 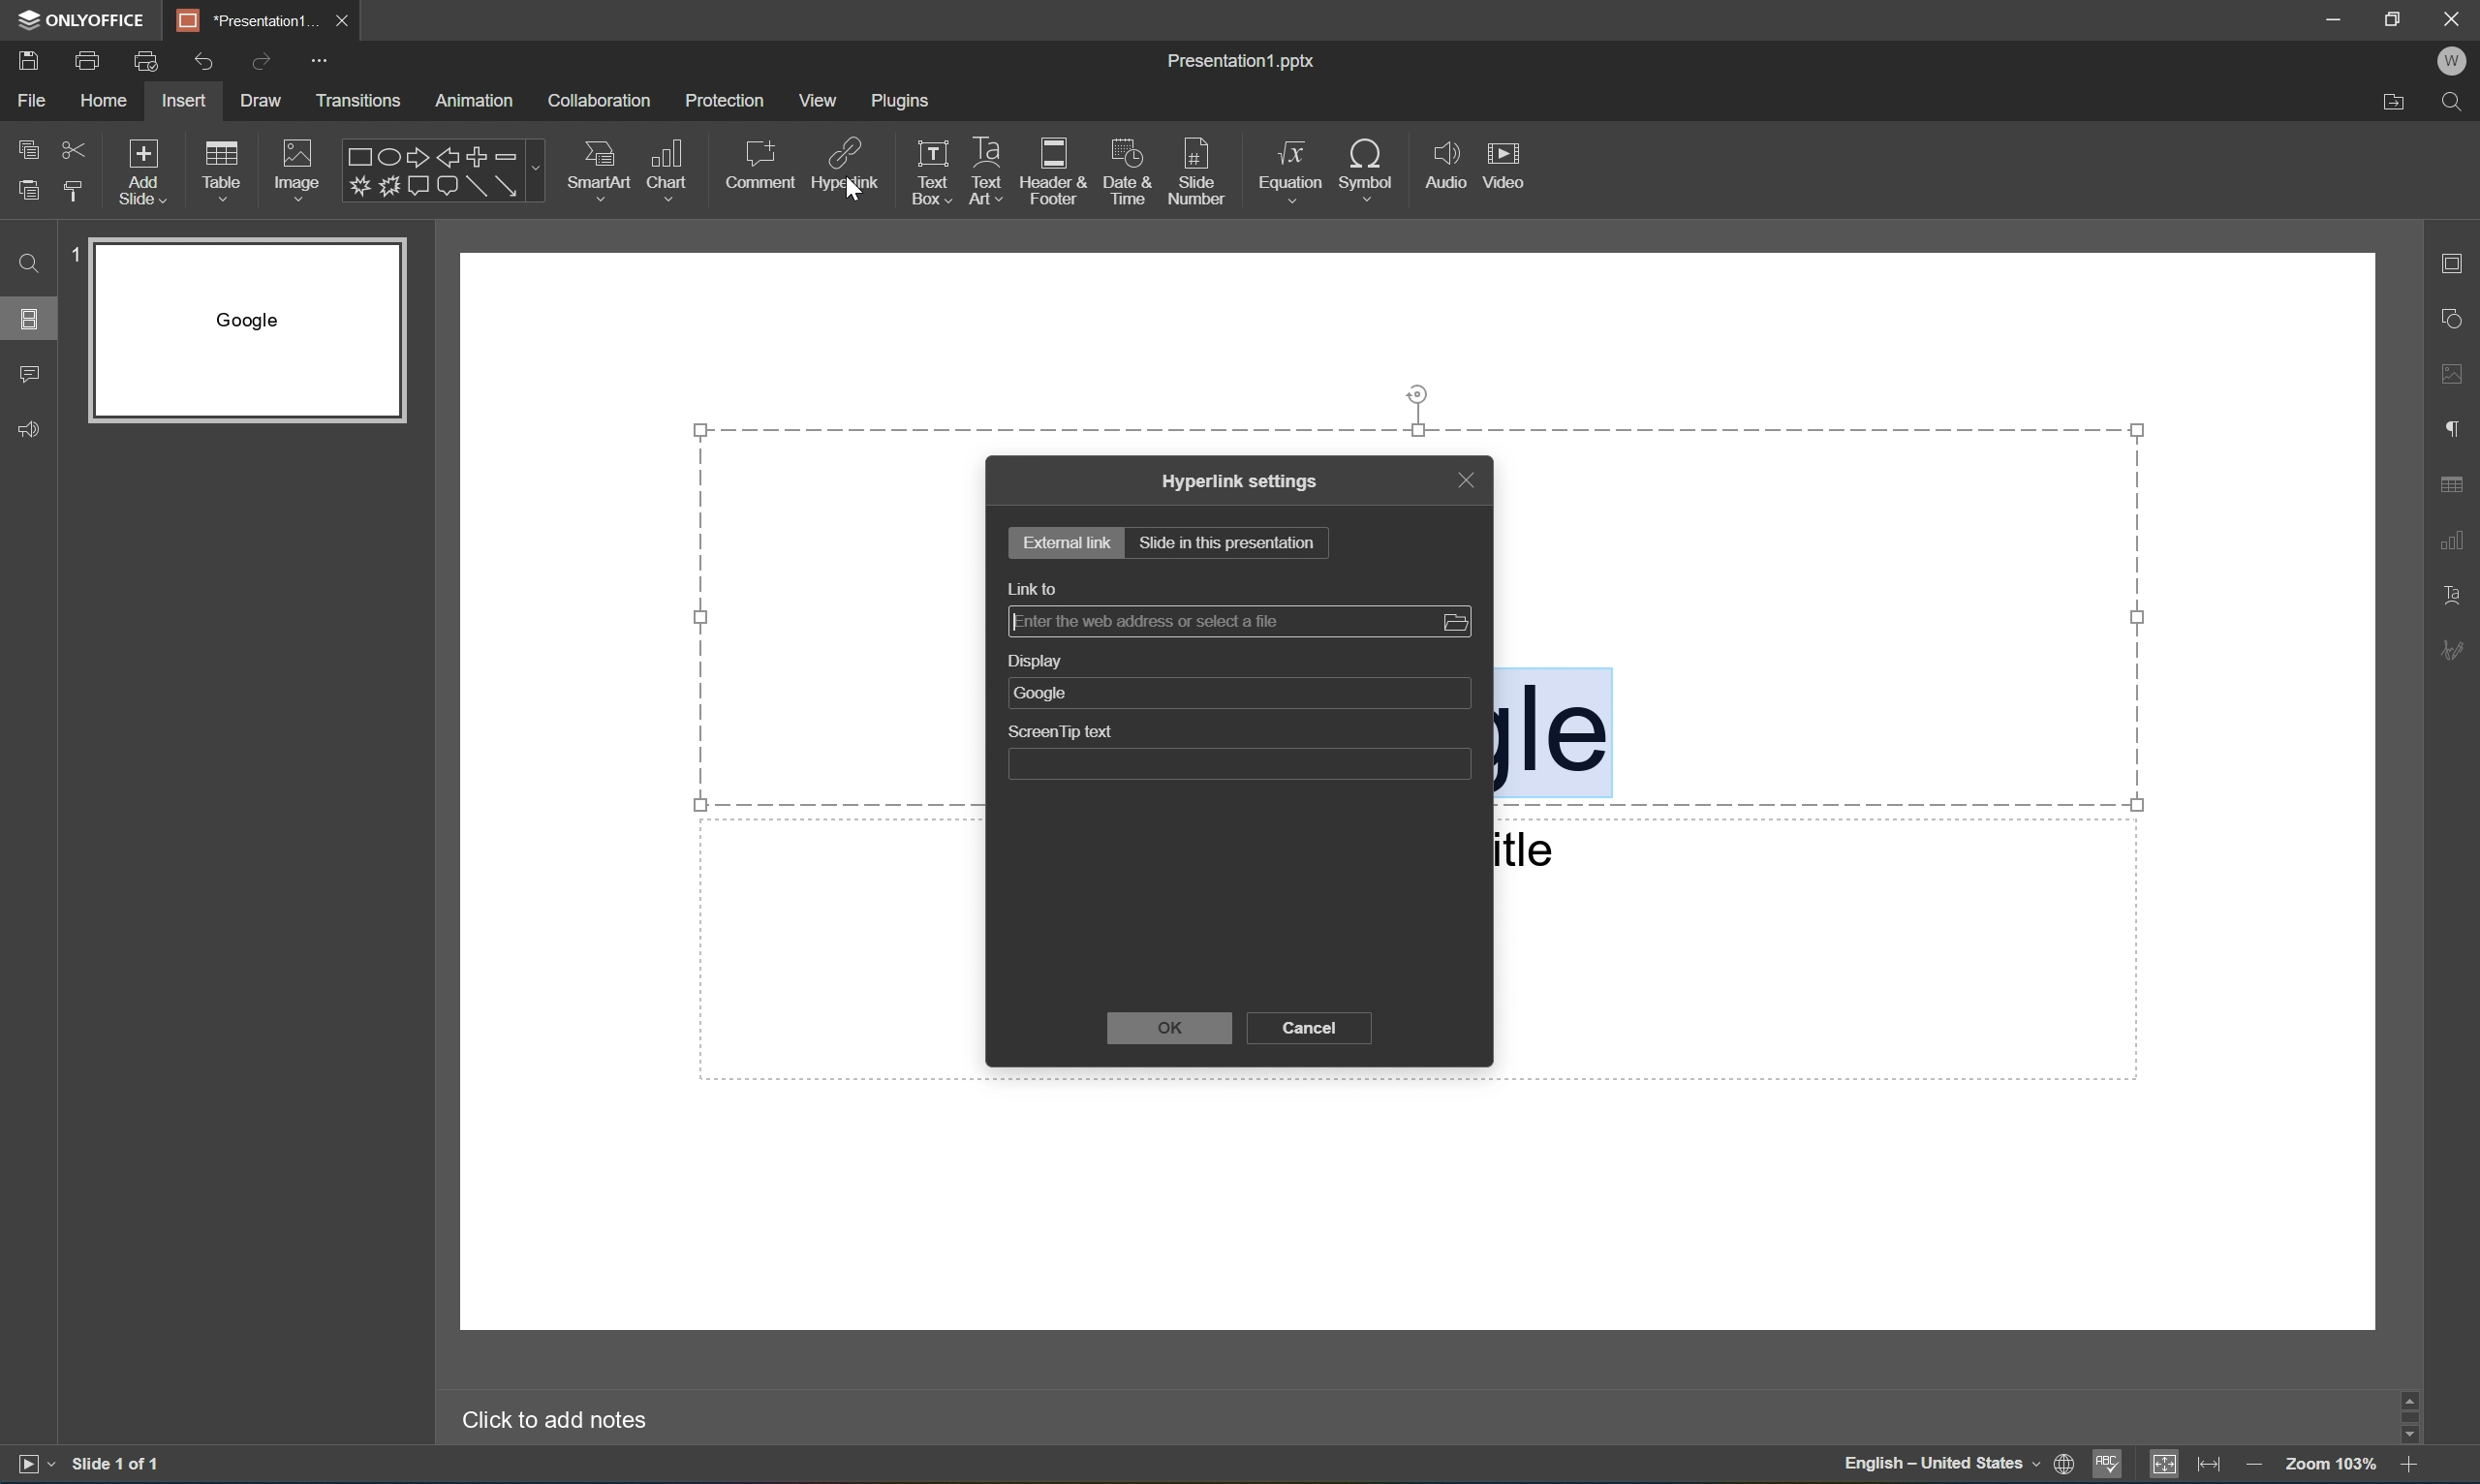 What do you see at coordinates (1374, 167) in the screenshot?
I see `Symbol` at bounding box center [1374, 167].